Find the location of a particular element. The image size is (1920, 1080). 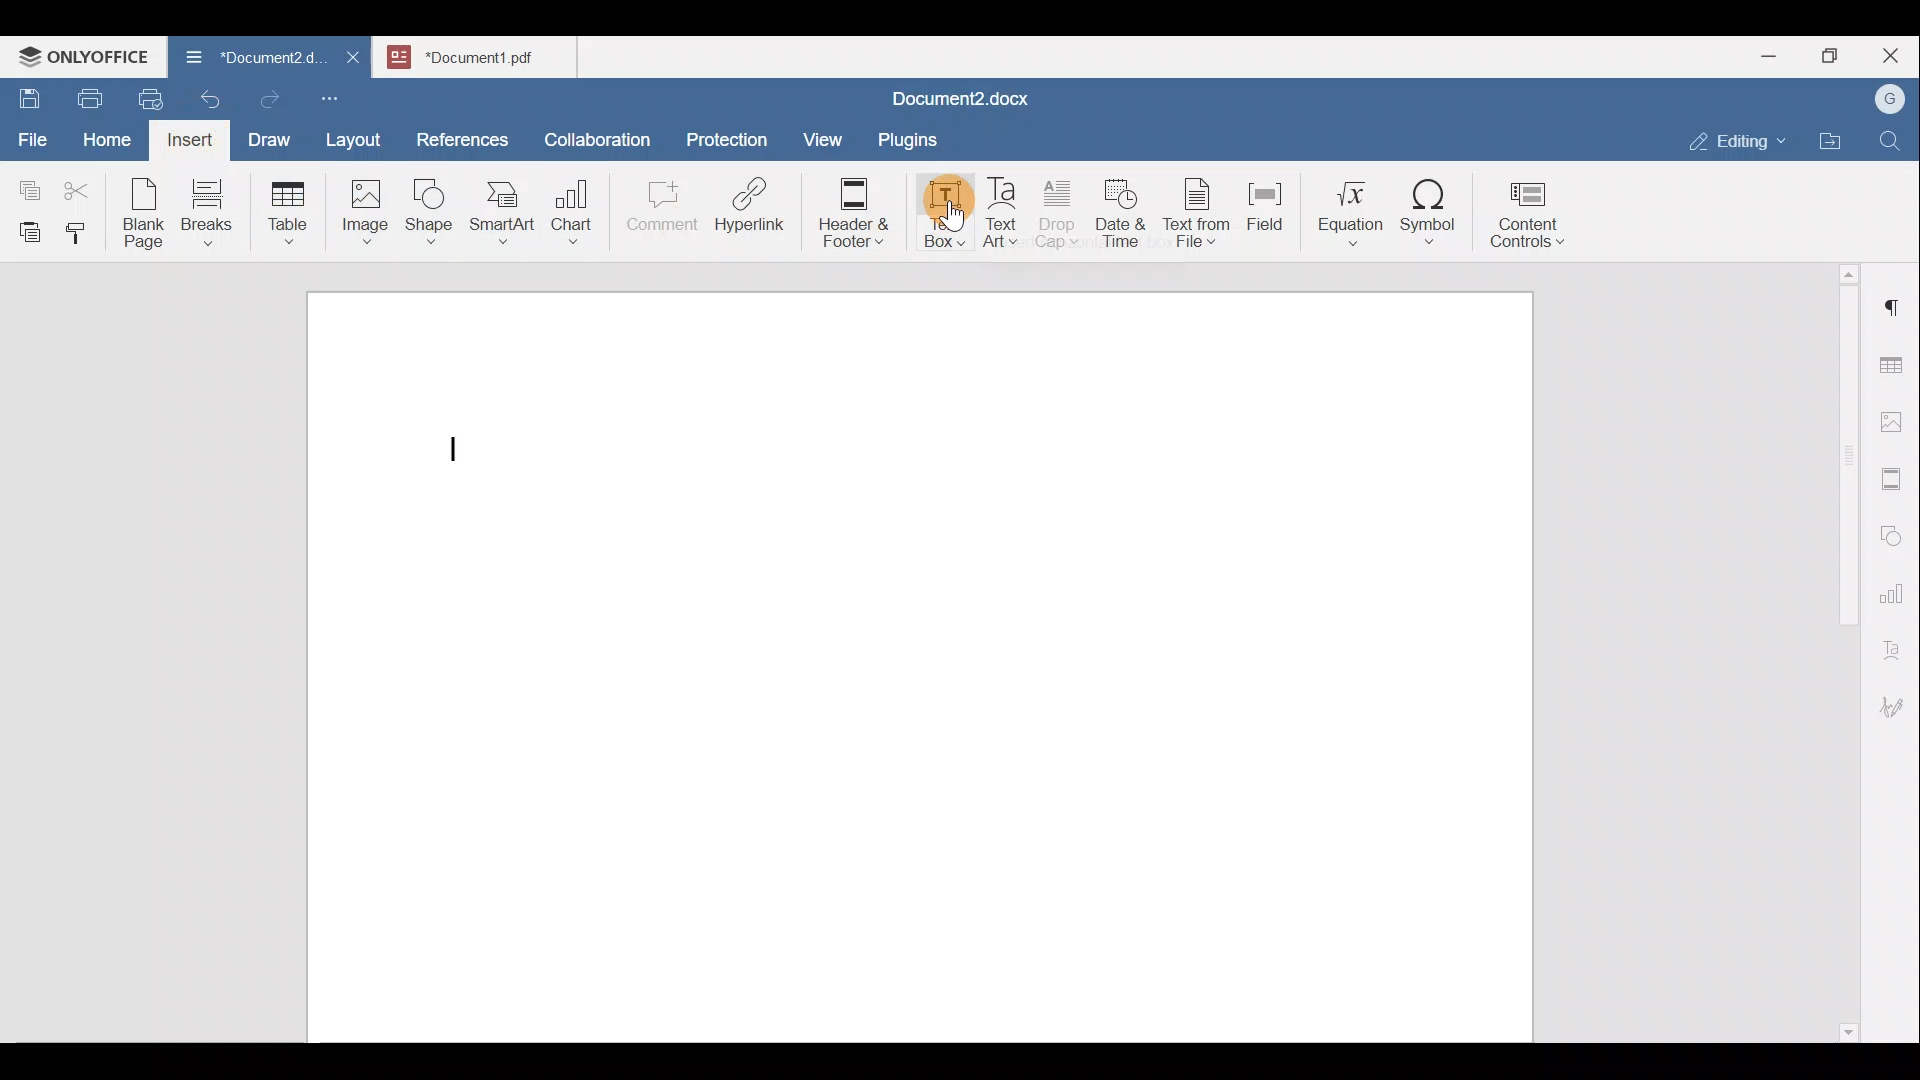

Comment is located at coordinates (656, 211).